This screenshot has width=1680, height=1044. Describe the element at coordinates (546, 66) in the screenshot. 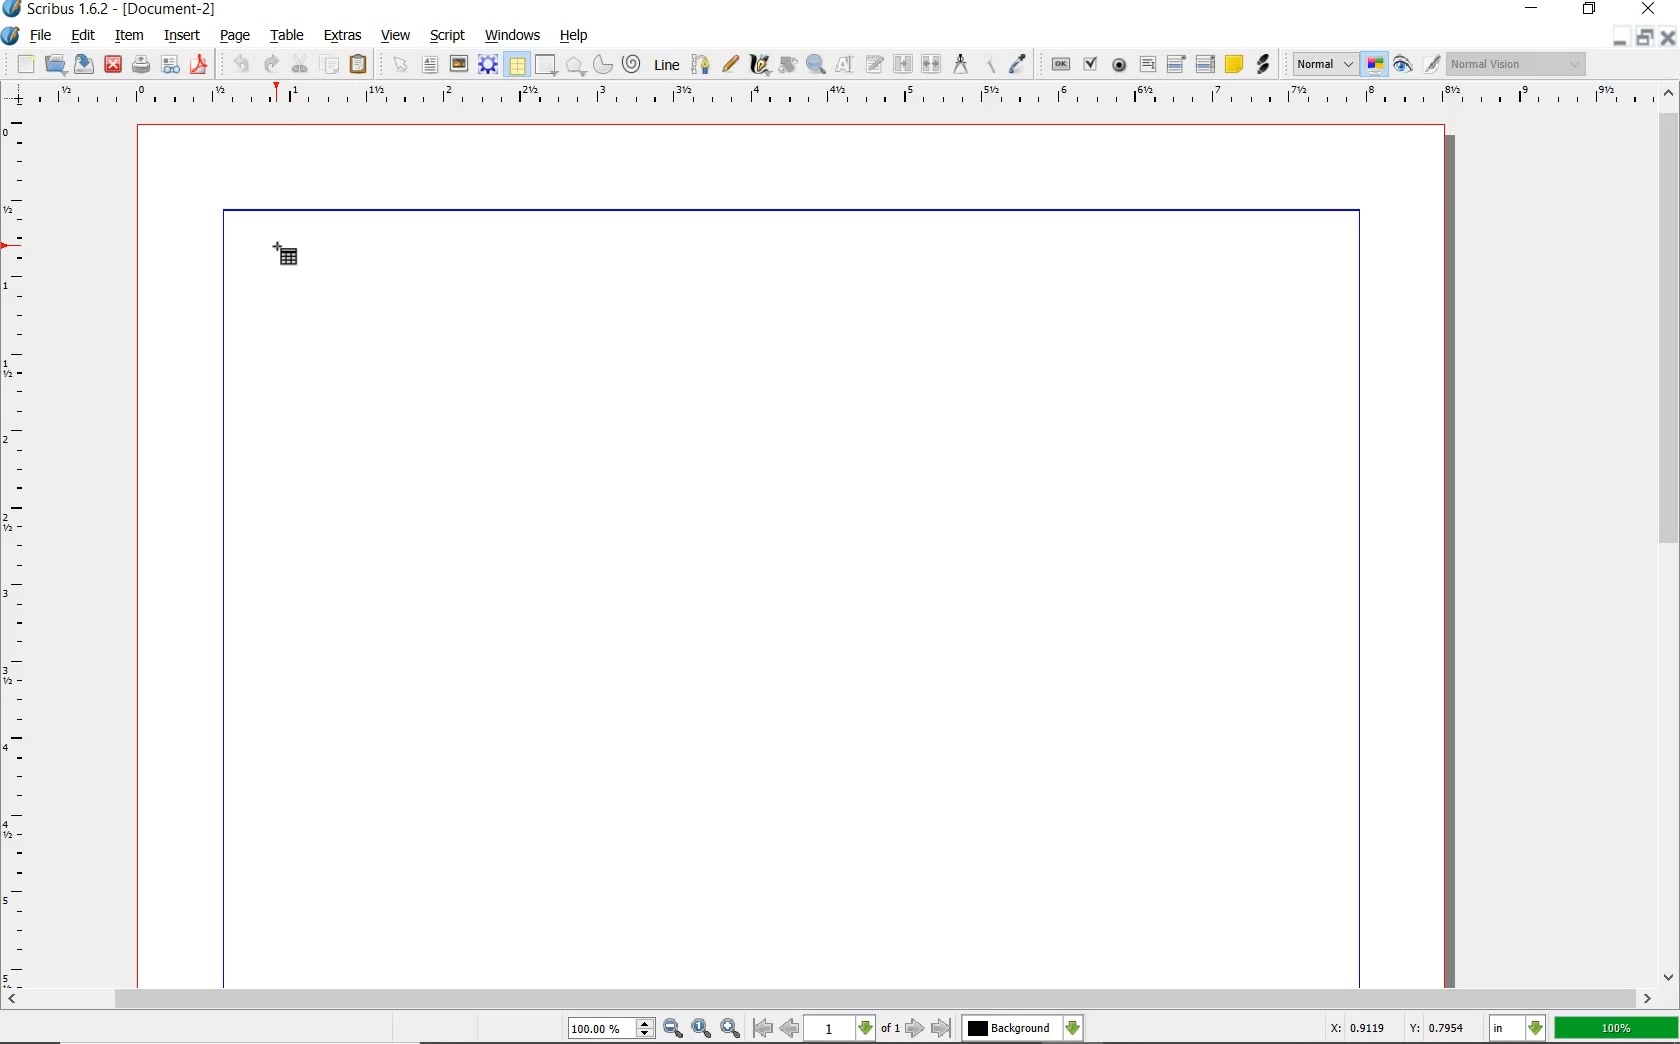

I see `shape` at that location.